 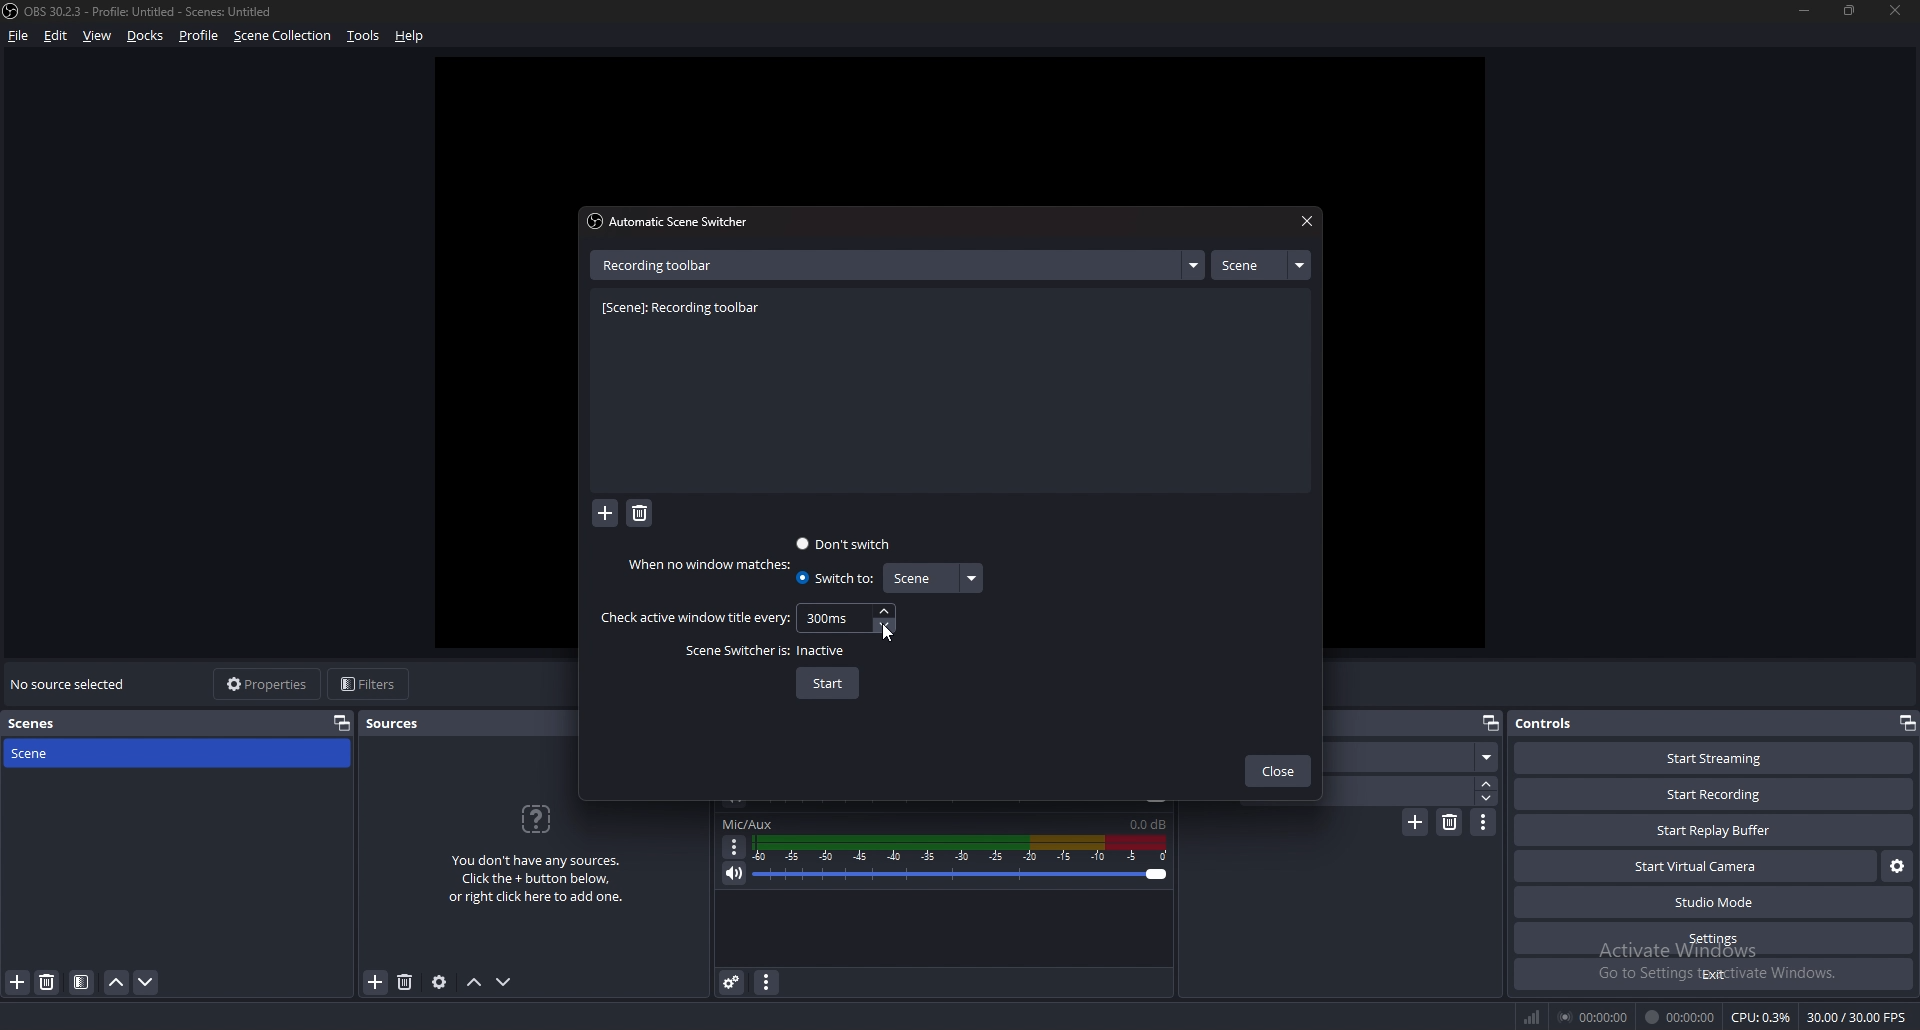 What do you see at coordinates (1716, 758) in the screenshot?
I see `start streaming` at bounding box center [1716, 758].